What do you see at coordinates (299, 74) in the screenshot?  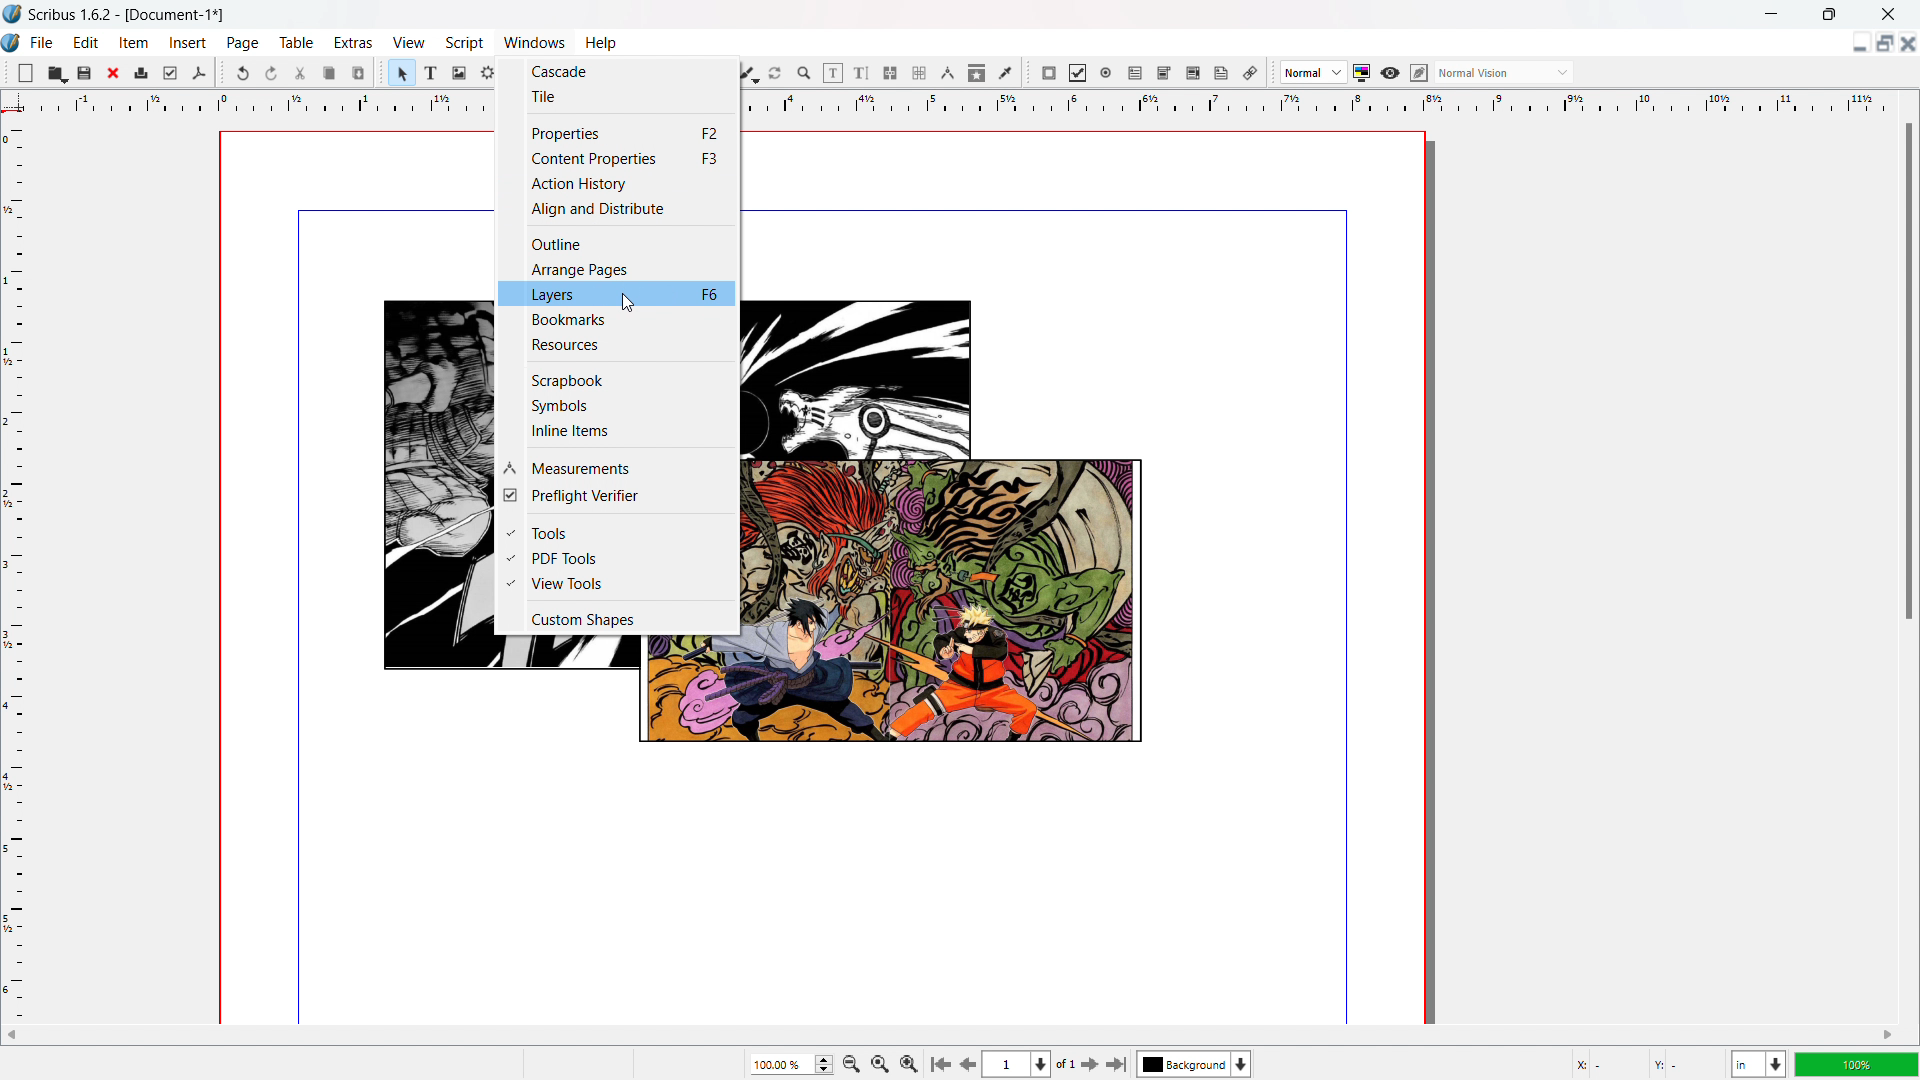 I see `cut` at bounding box center [299, 74].